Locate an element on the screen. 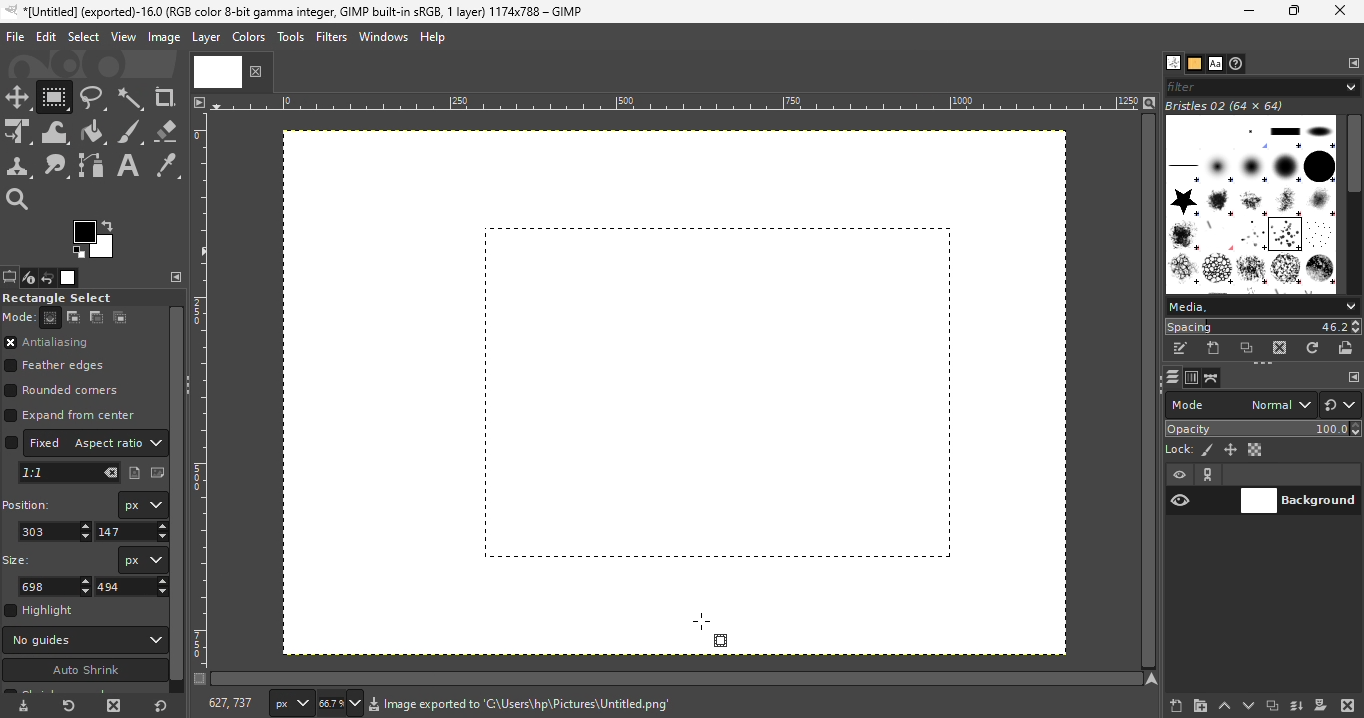  Minimize is located at coordinates (1244, 11).